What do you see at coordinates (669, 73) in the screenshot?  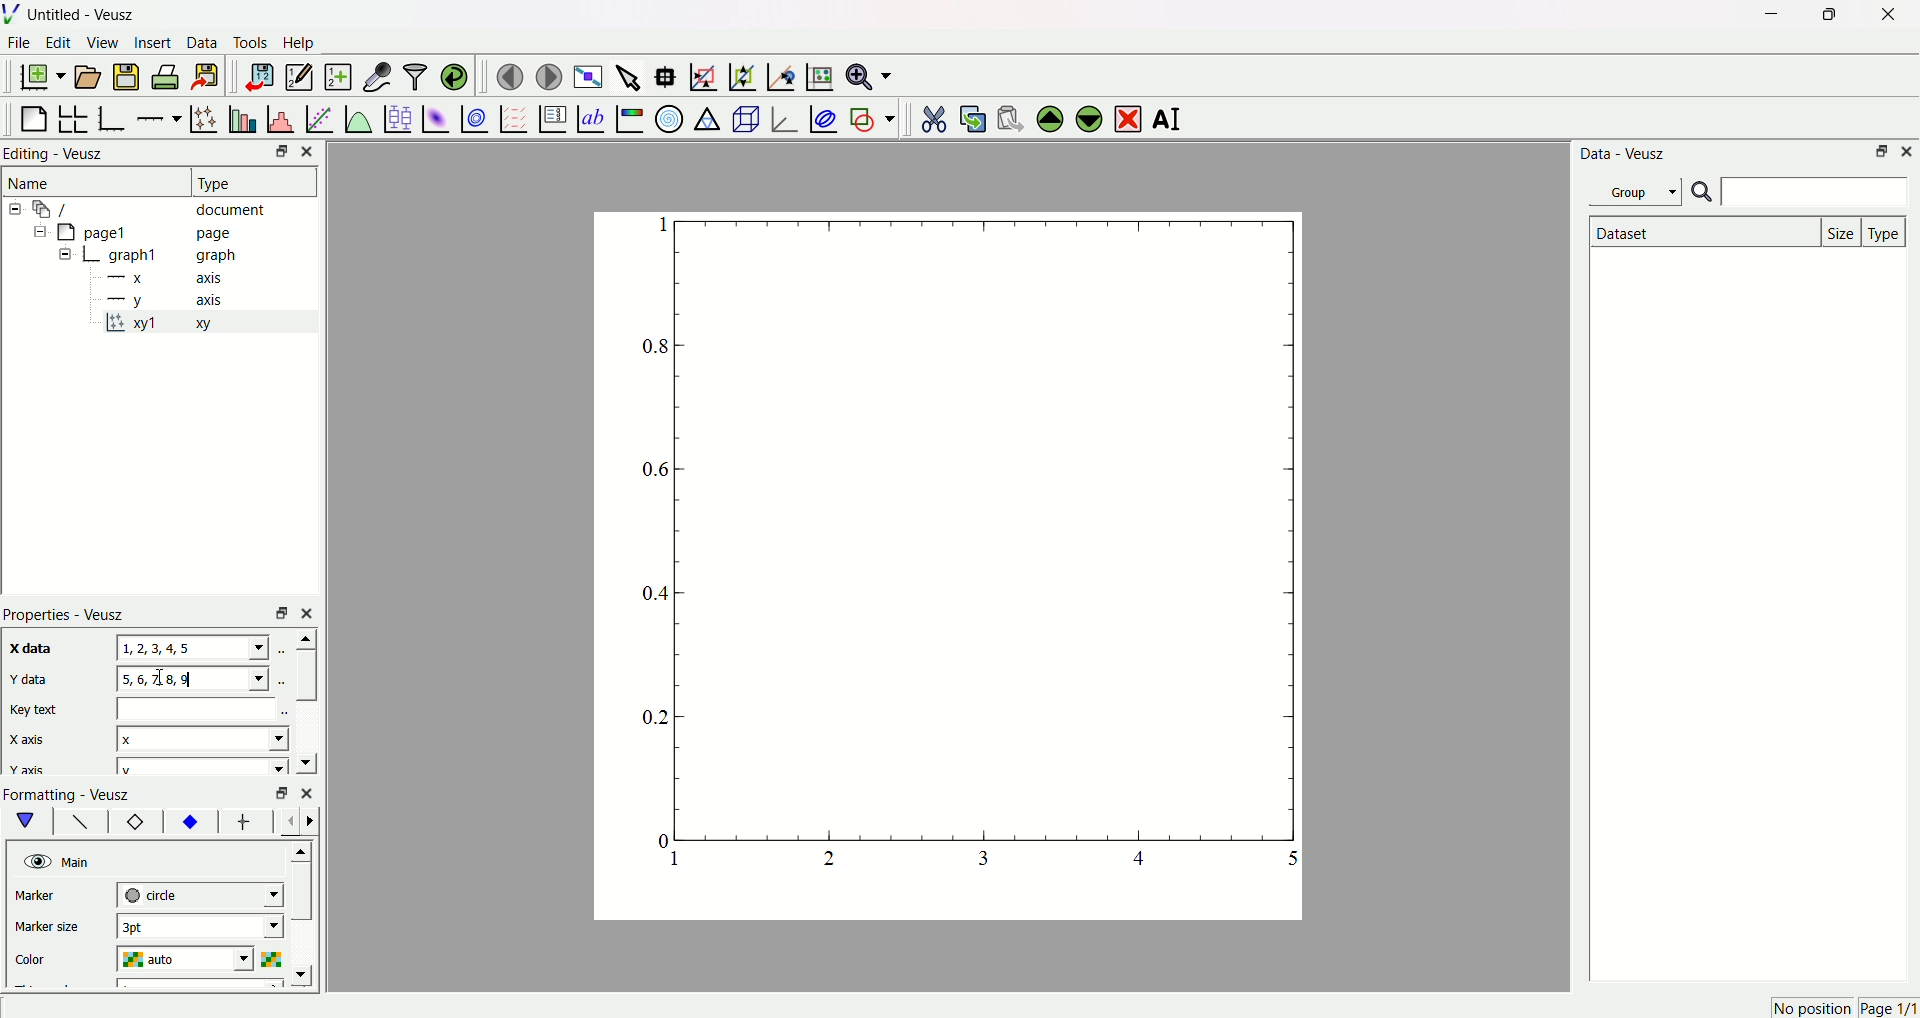 I see `read data points` at bounding box center [669, 73].